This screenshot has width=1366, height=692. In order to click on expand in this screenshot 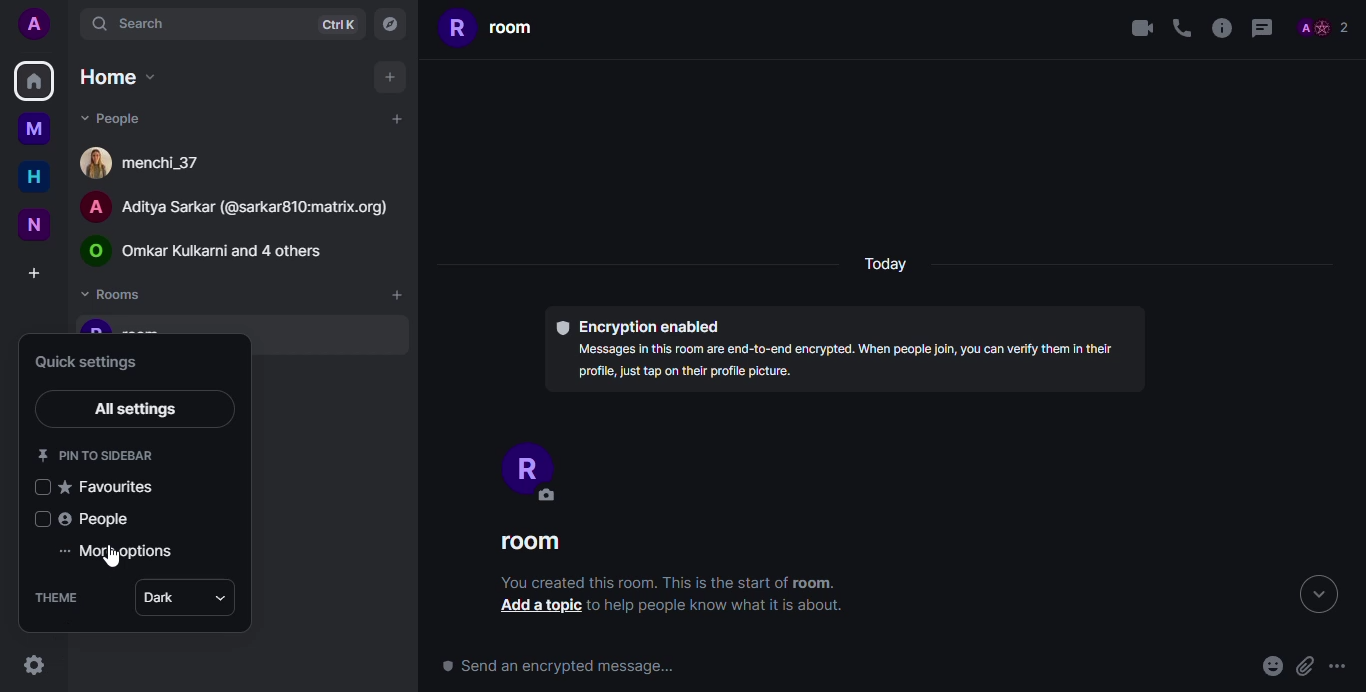, I will do `click(1318, 597)`.